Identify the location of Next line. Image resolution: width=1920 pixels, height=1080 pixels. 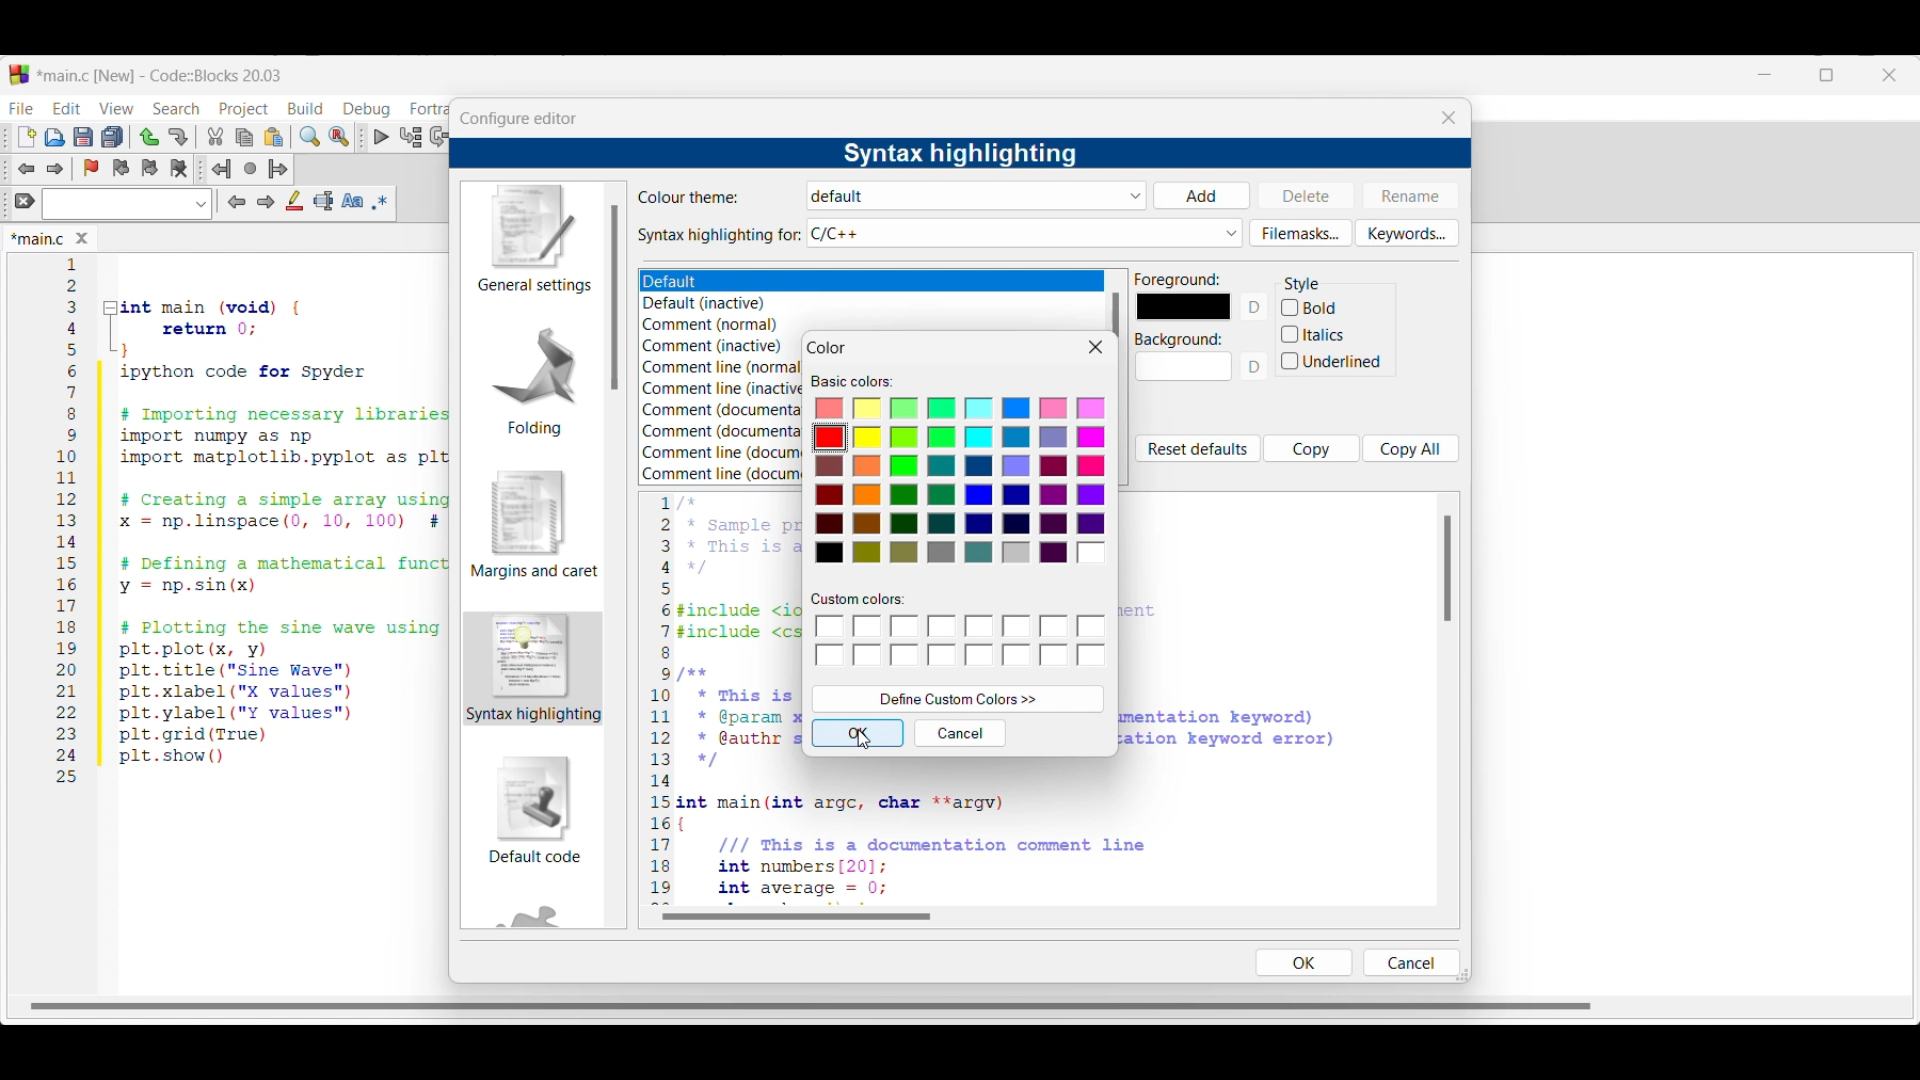
(441, 137).